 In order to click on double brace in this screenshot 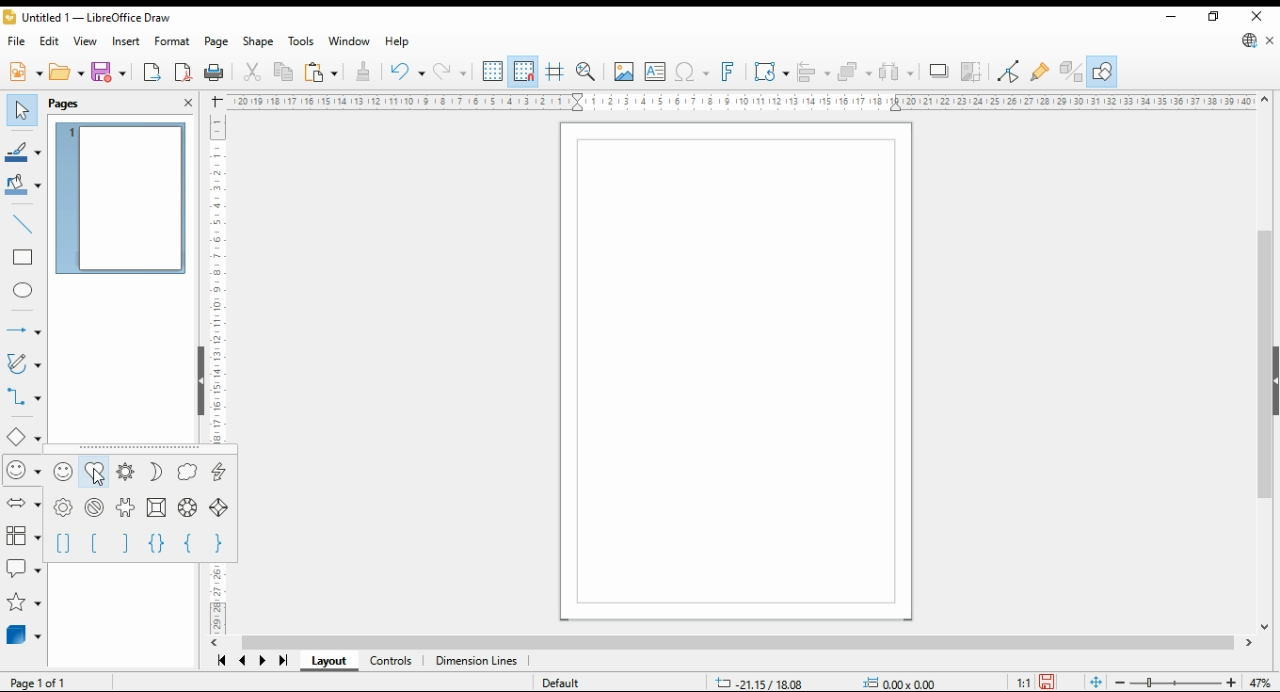, I will do `click(156, 543)`.